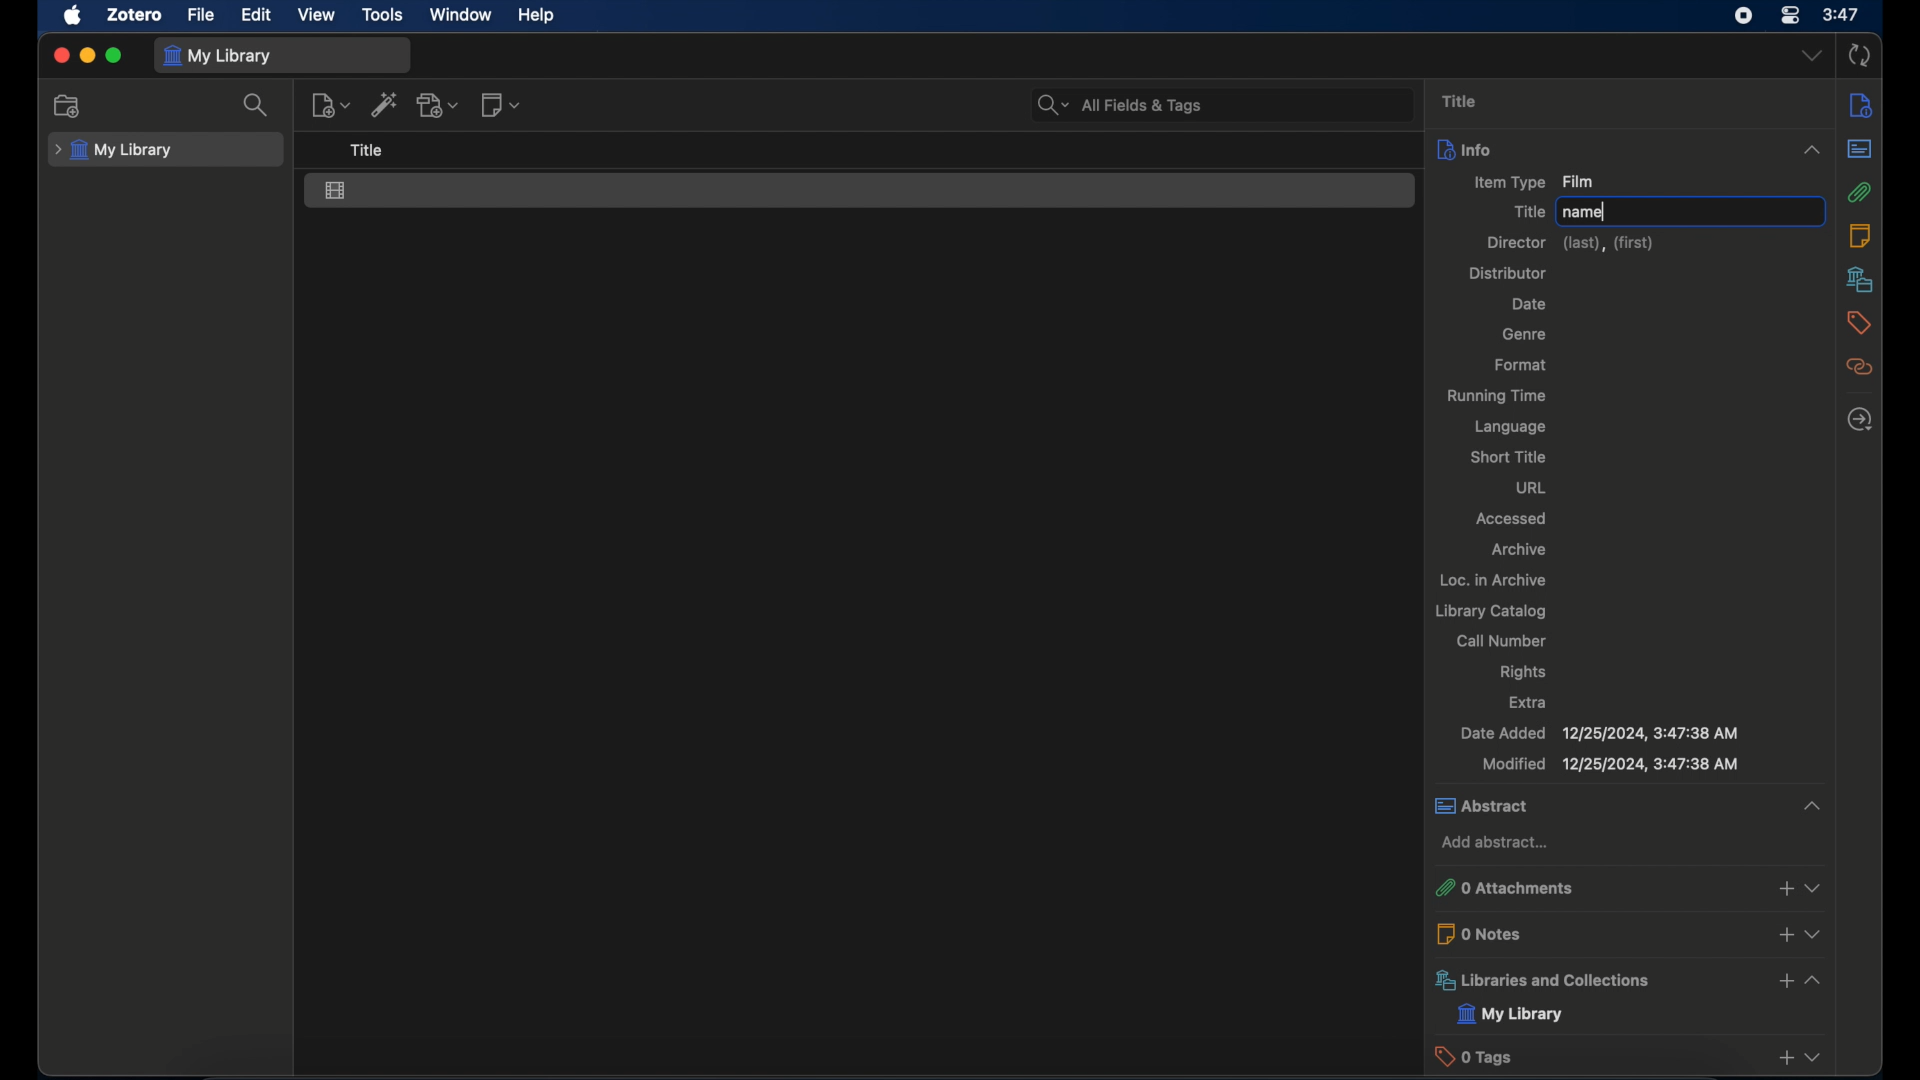 This screenshot has width=1920, height=1080. I want to click on abstract, so click(1861, 149).